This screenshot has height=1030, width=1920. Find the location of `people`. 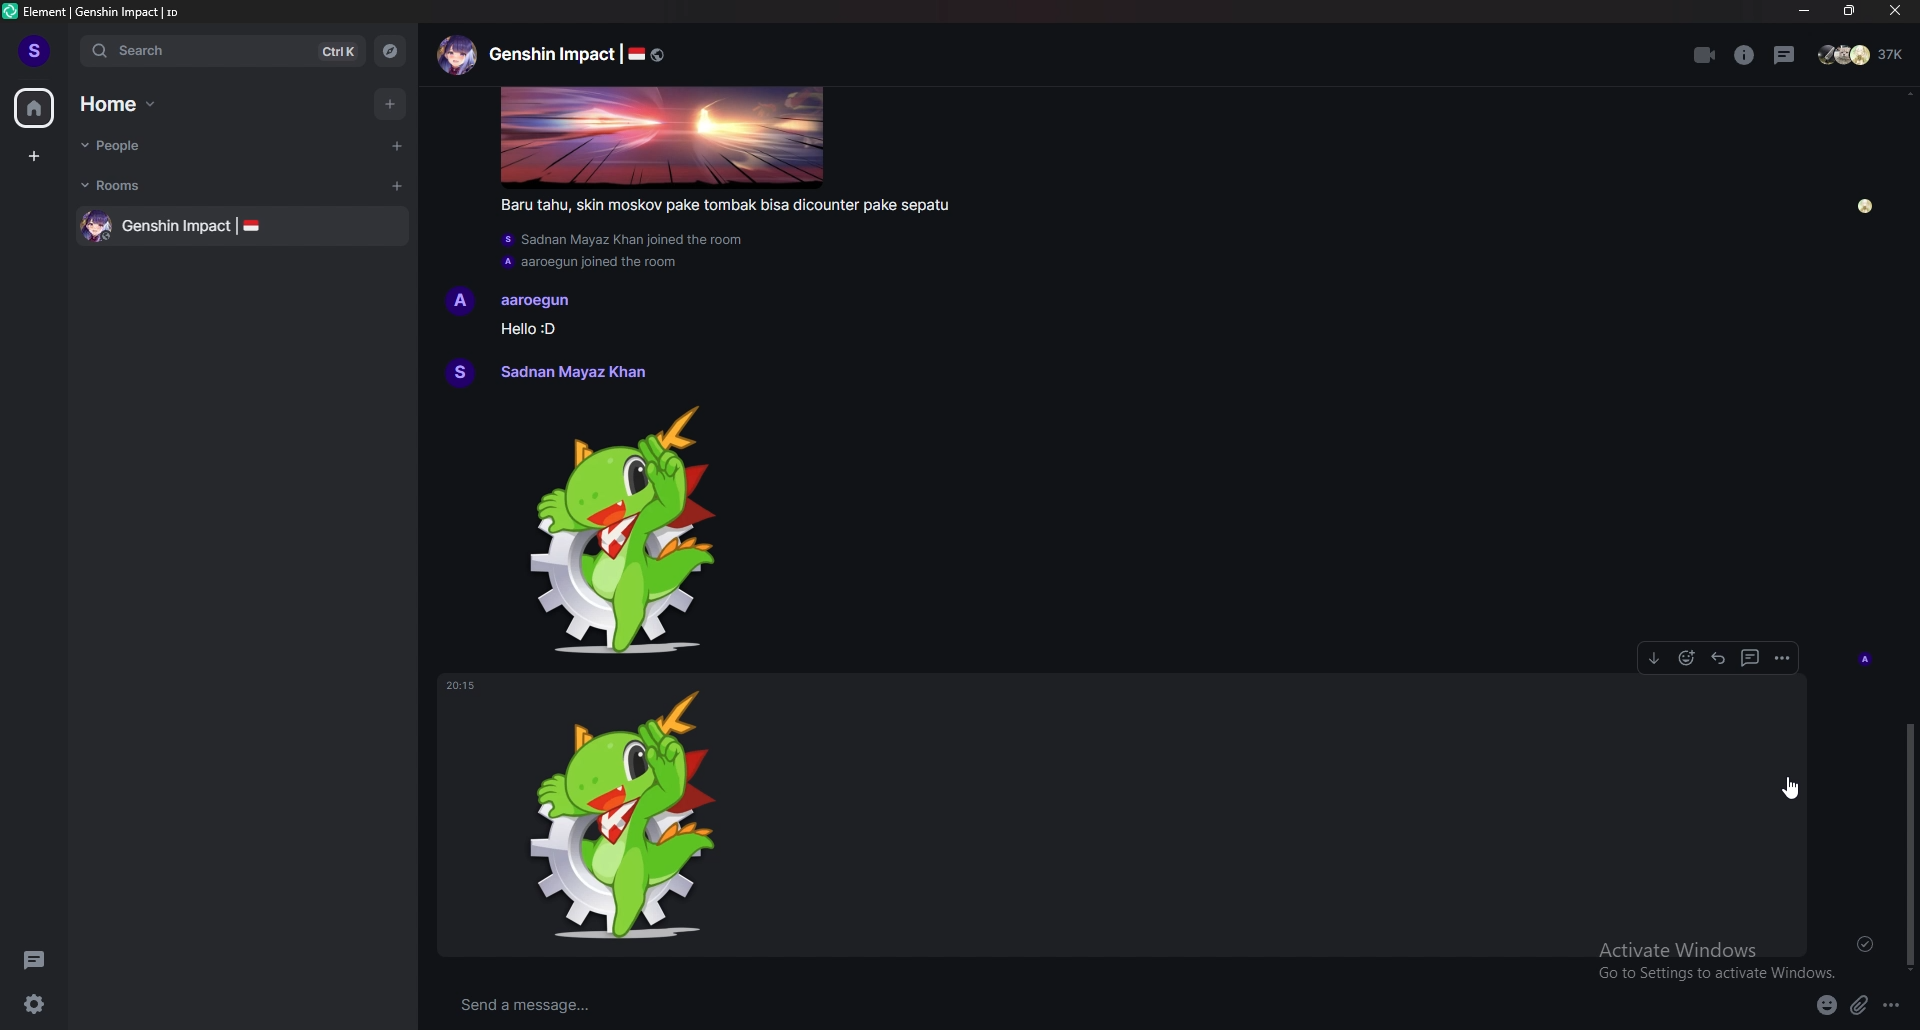

people is located at coordinates (1863, 54).